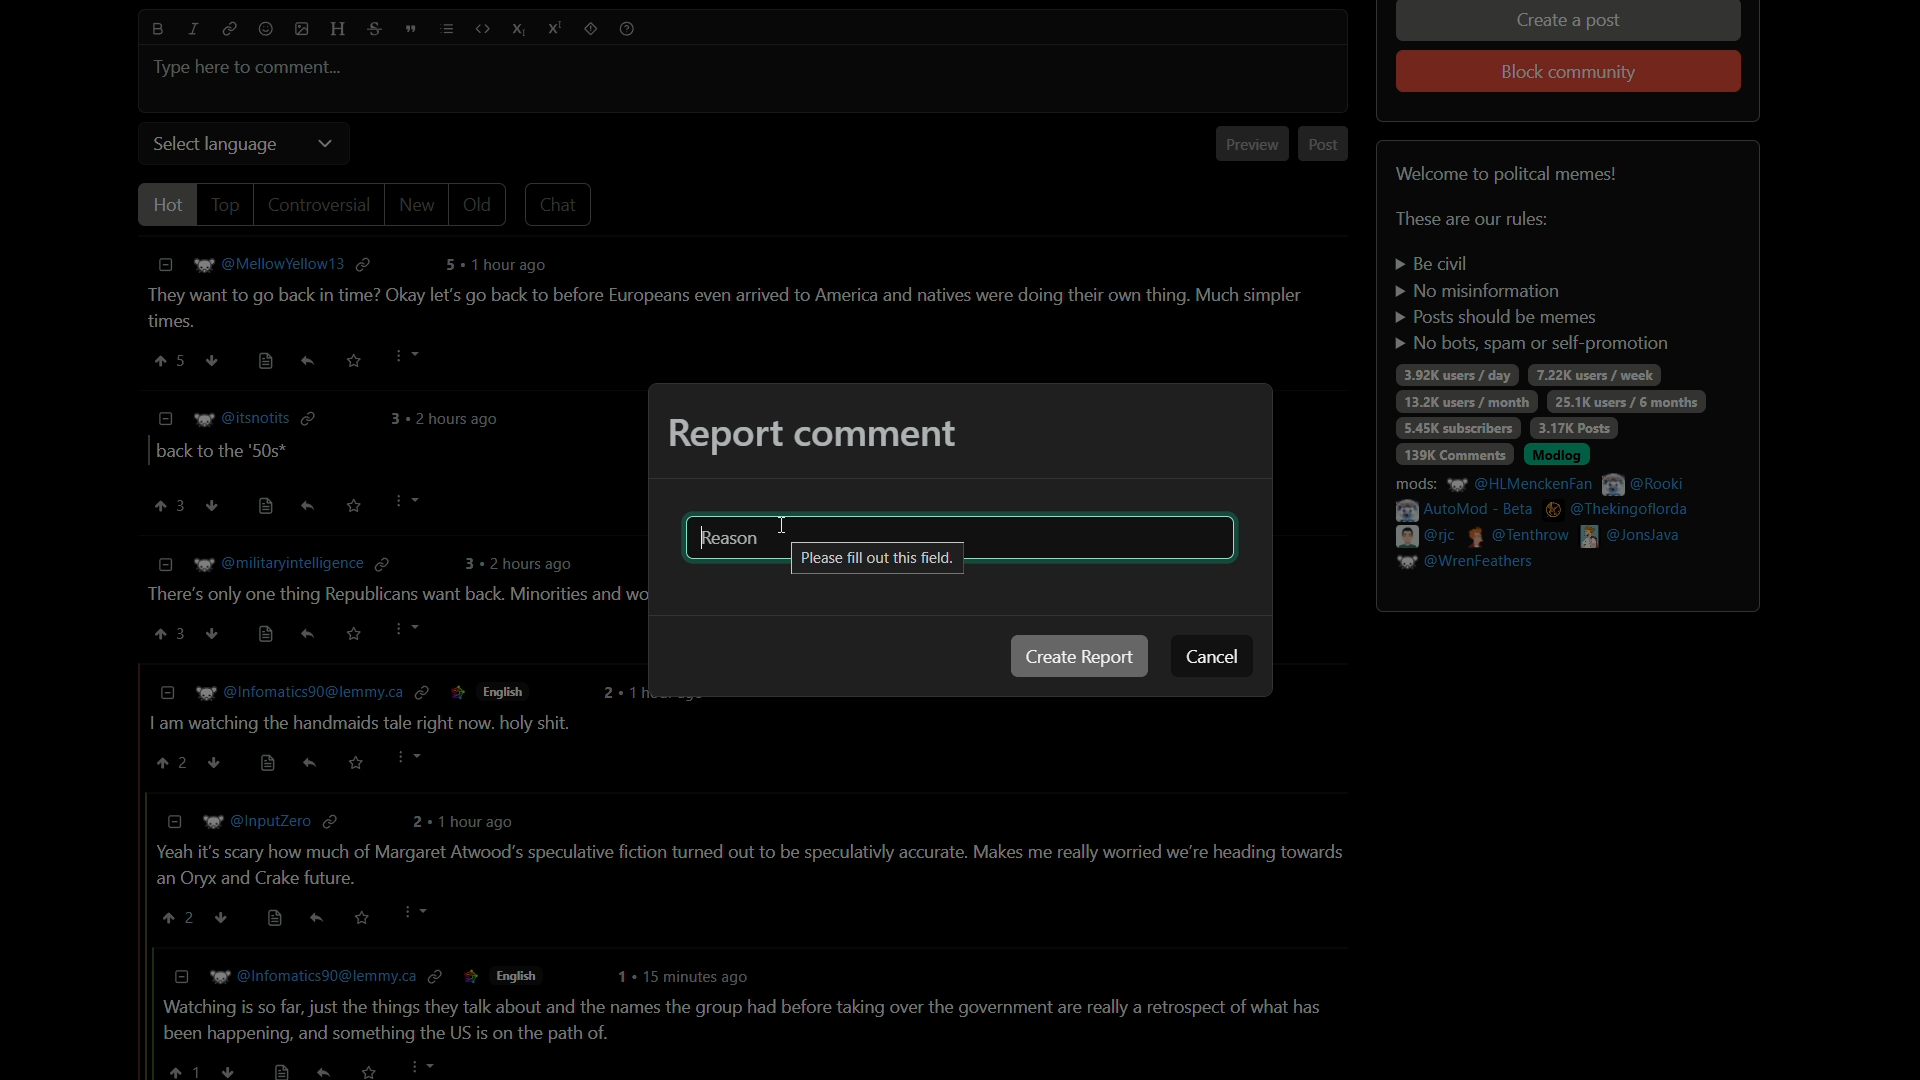  I want to click on 3.92k users/day, so click(1459, 375).